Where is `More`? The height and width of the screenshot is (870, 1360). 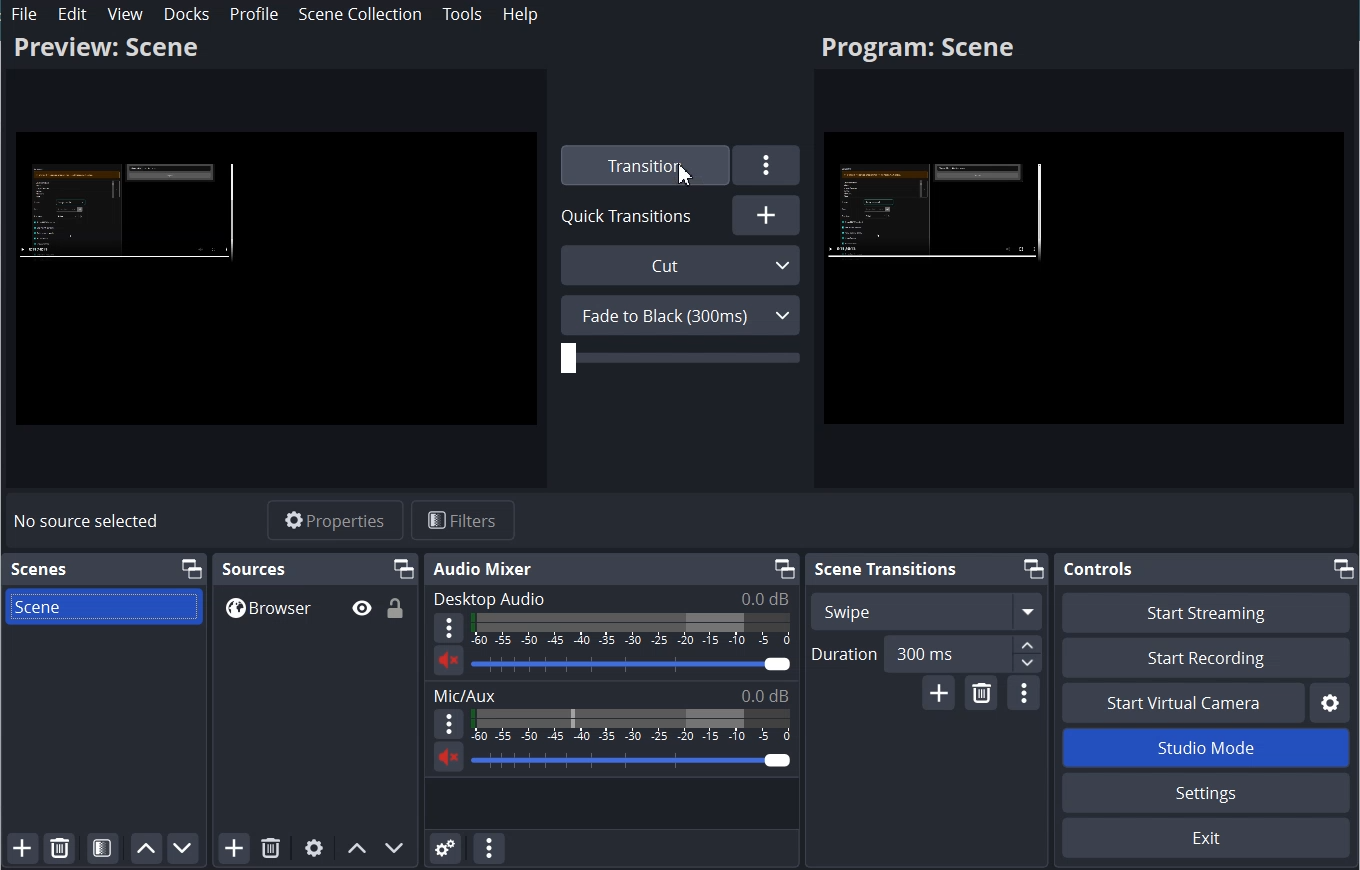
More is located at coordinates (448, 724).